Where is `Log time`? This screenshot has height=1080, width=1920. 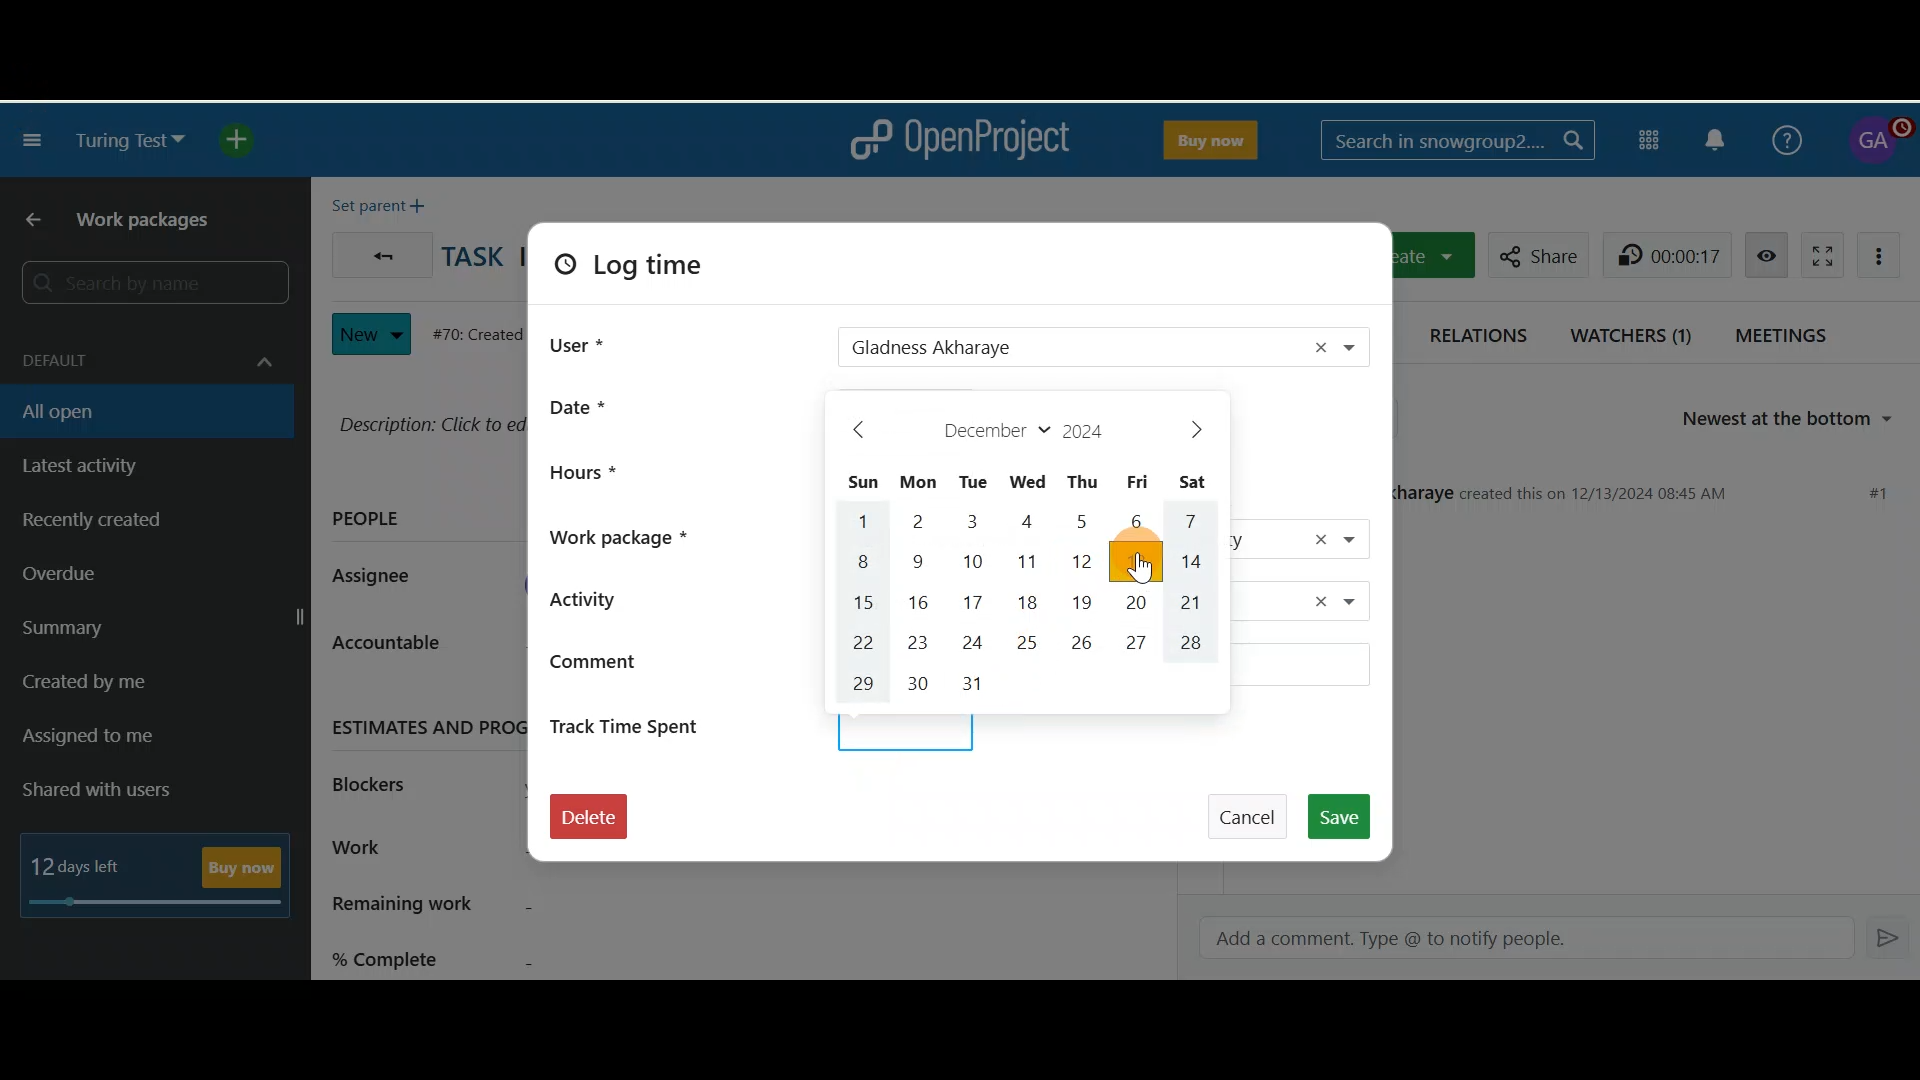 Log time is located at coordinates (658, 272).